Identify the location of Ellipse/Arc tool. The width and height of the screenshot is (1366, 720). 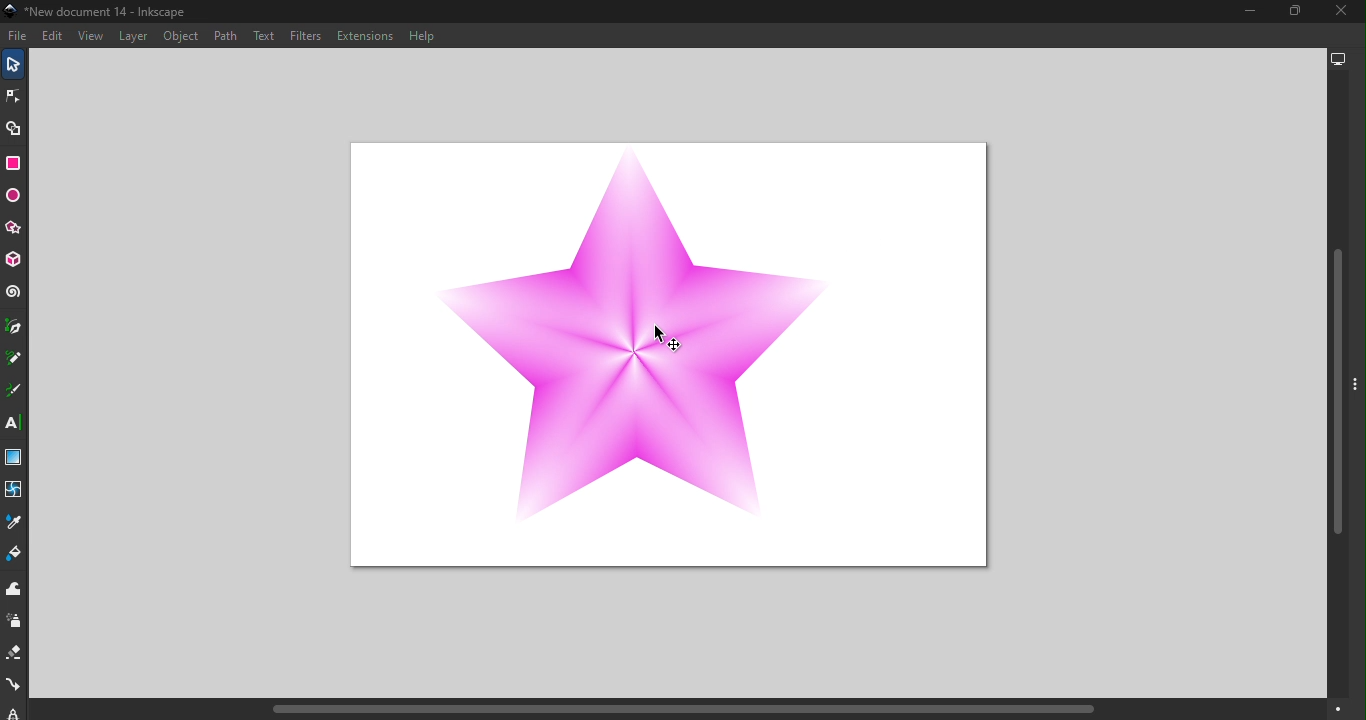
(15, 199).